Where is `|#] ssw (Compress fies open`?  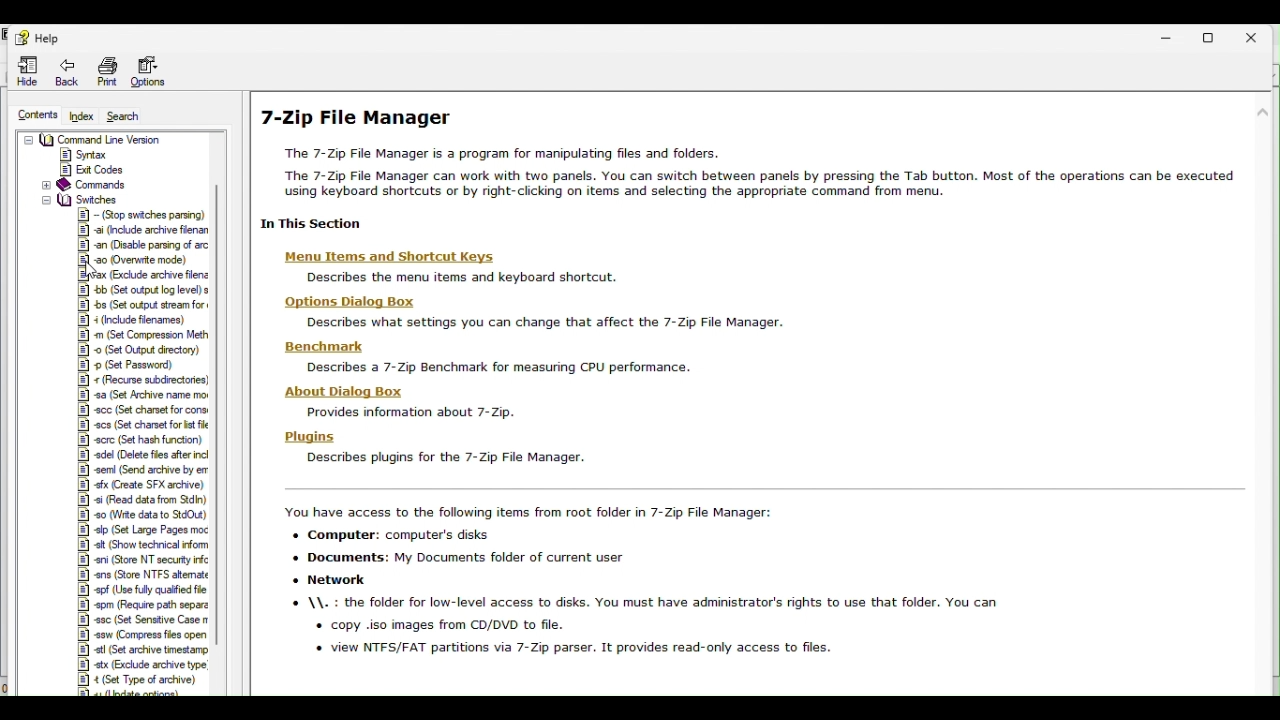
|#] ssw (Compress fies open is located at coordinates (139, 634).